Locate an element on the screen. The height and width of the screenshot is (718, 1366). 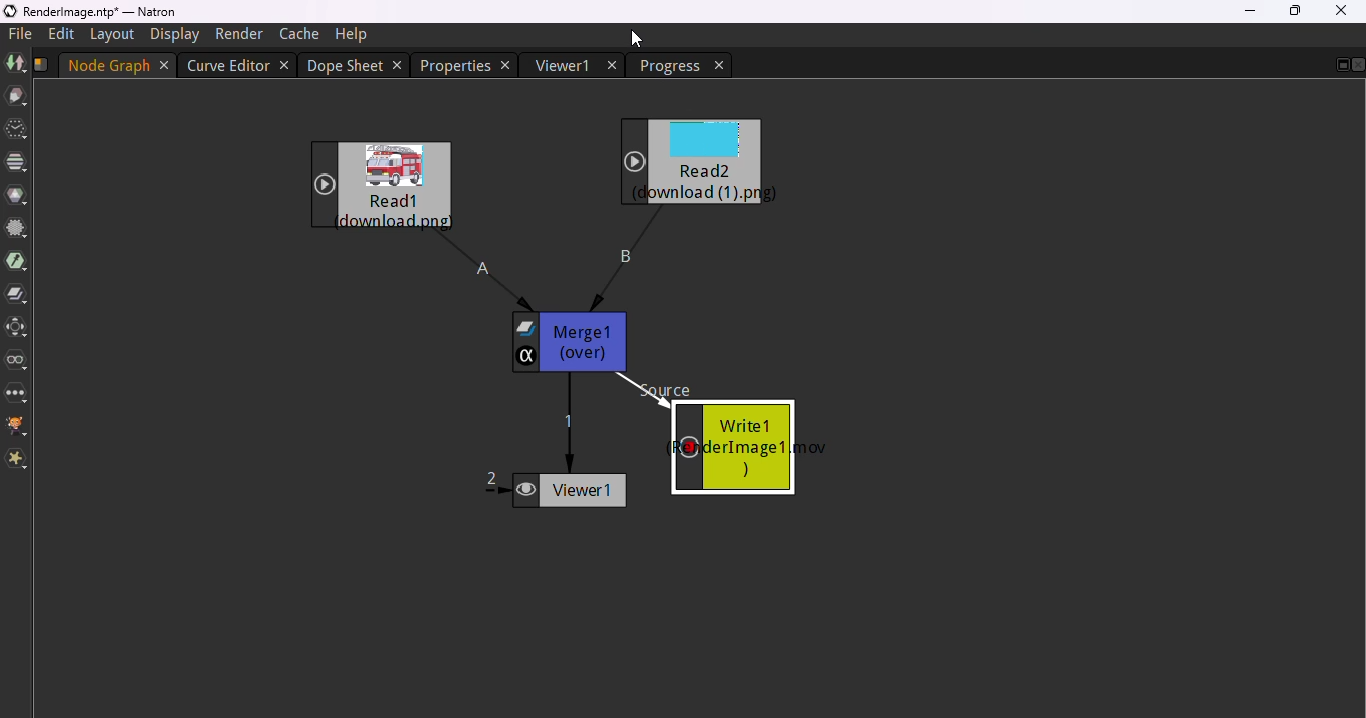
image is located at coordinates (13, 62).